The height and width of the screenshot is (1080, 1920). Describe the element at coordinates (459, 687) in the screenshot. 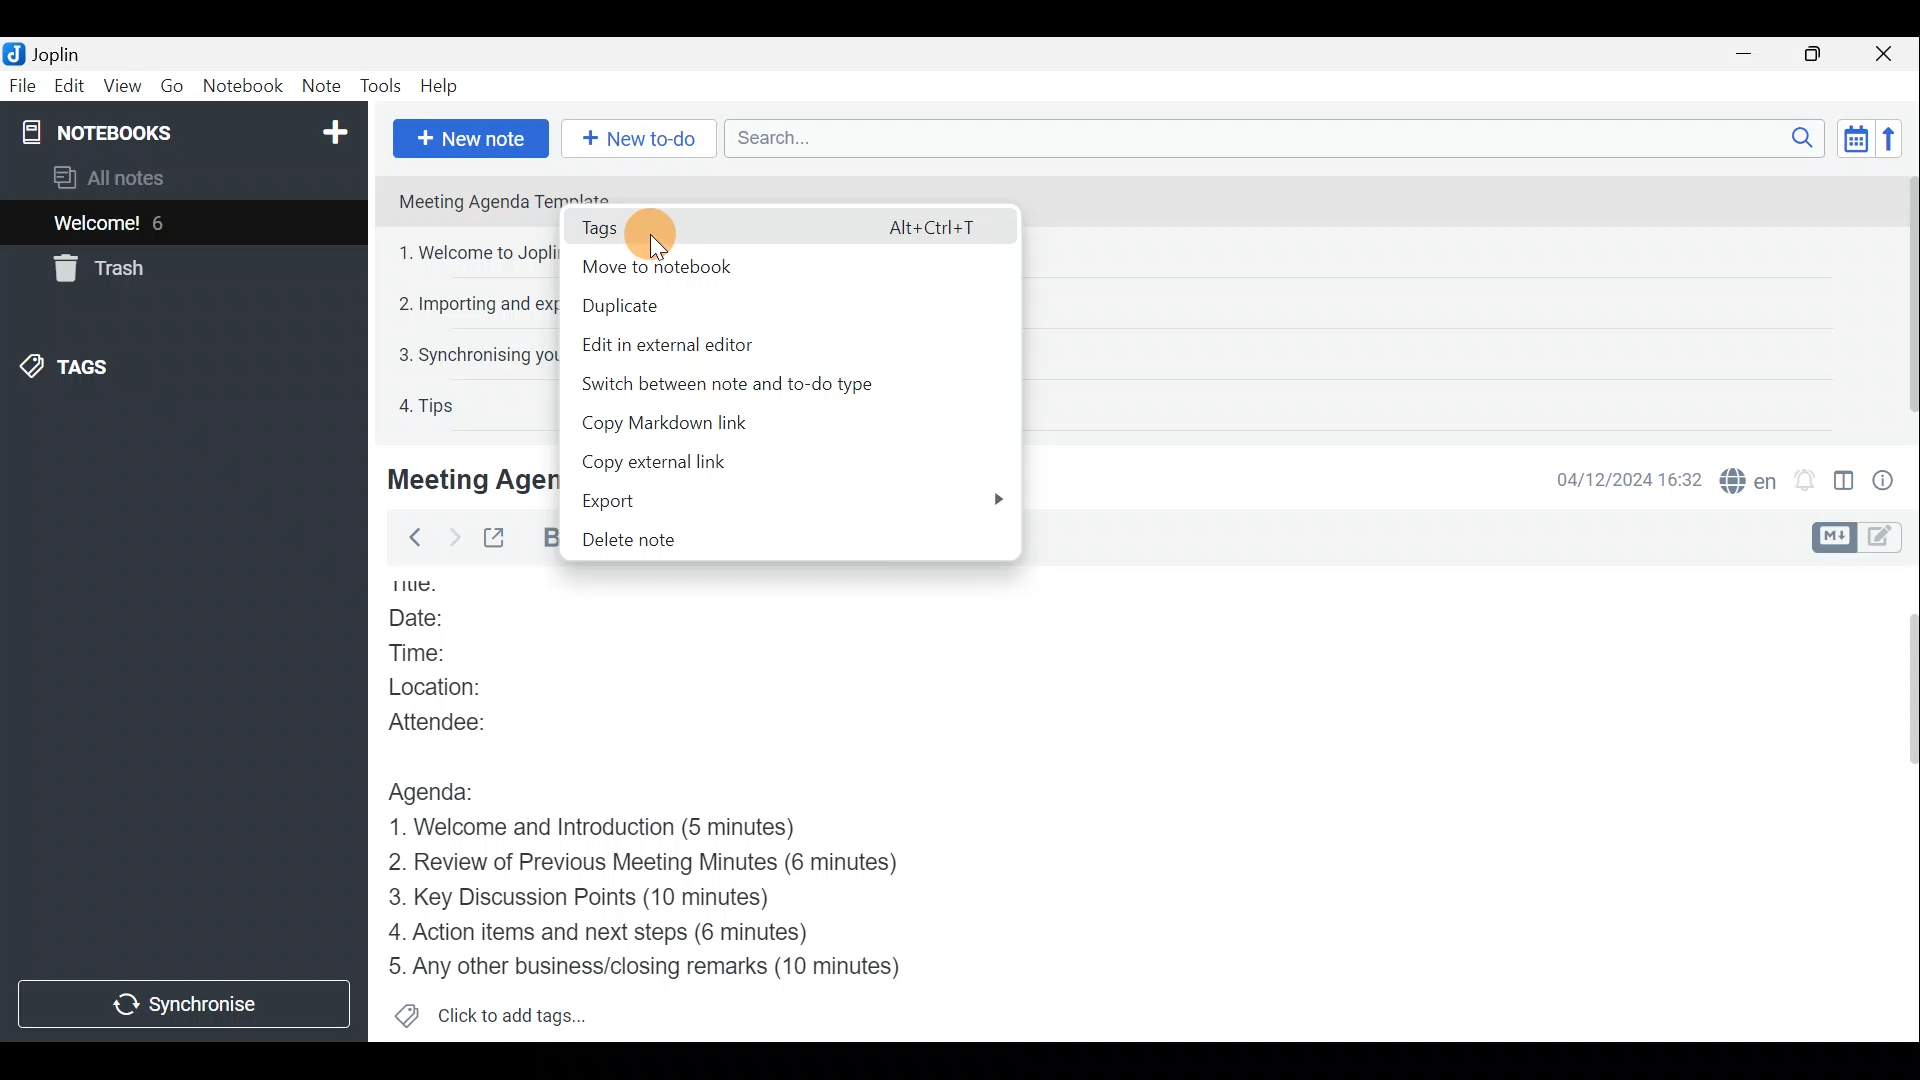

I see `Location:` at that location.